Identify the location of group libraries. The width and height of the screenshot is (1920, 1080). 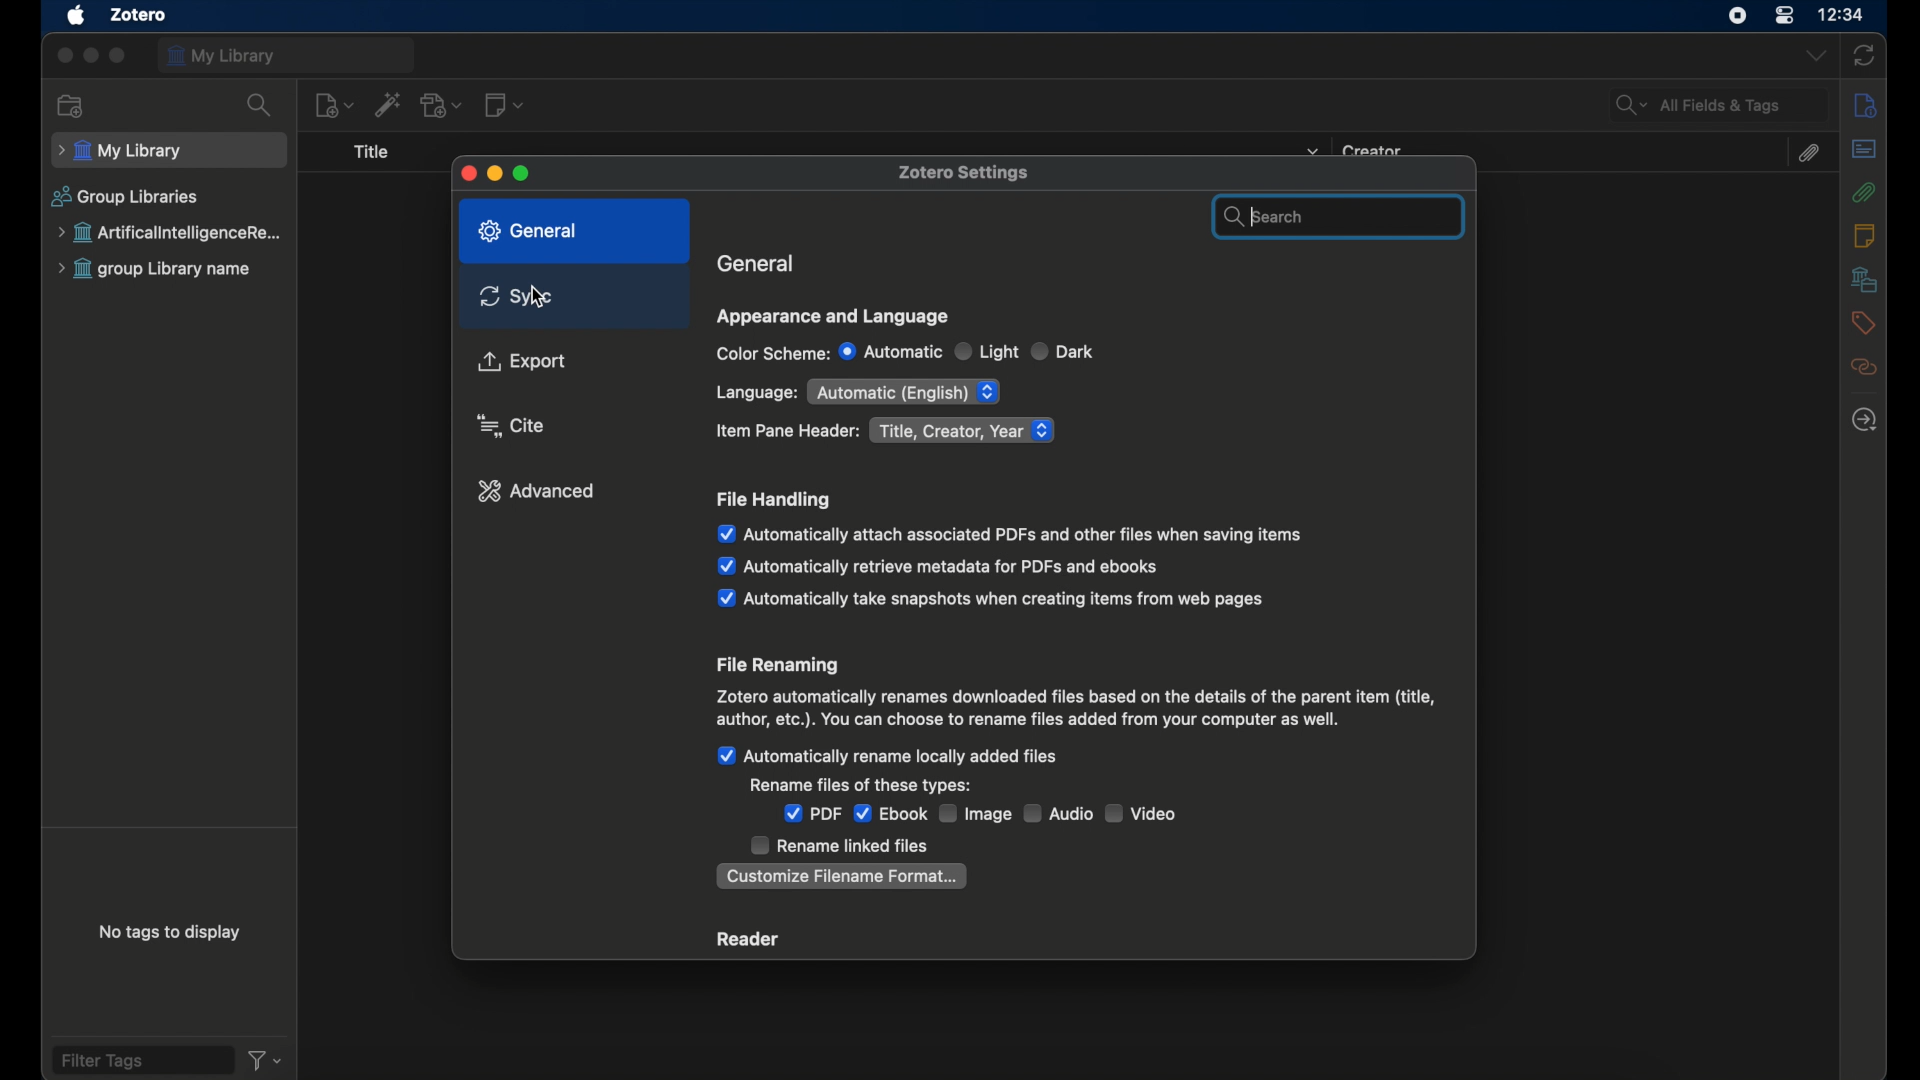
(125, 197).